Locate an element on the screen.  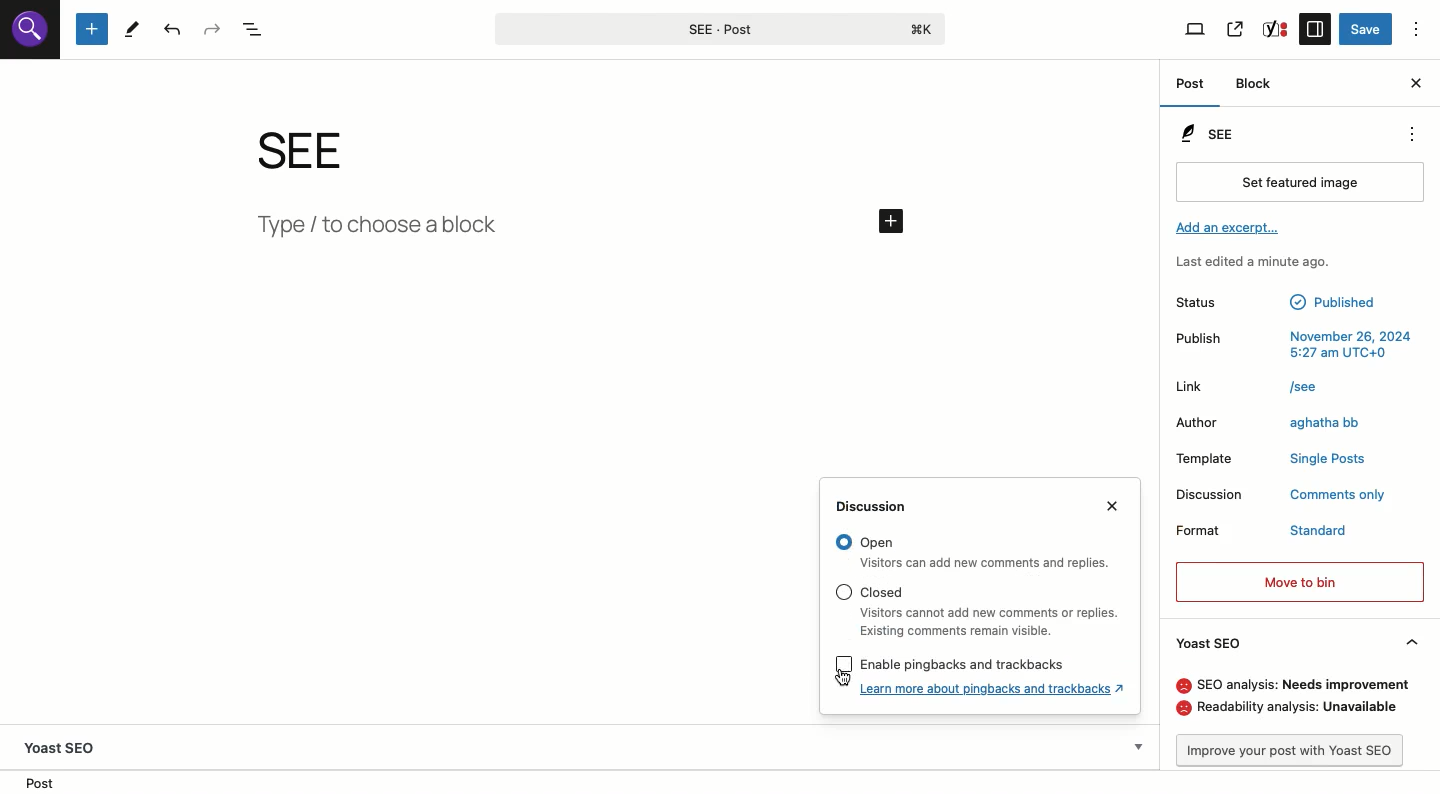
Move to bin is located at coordinates (1300, 580).